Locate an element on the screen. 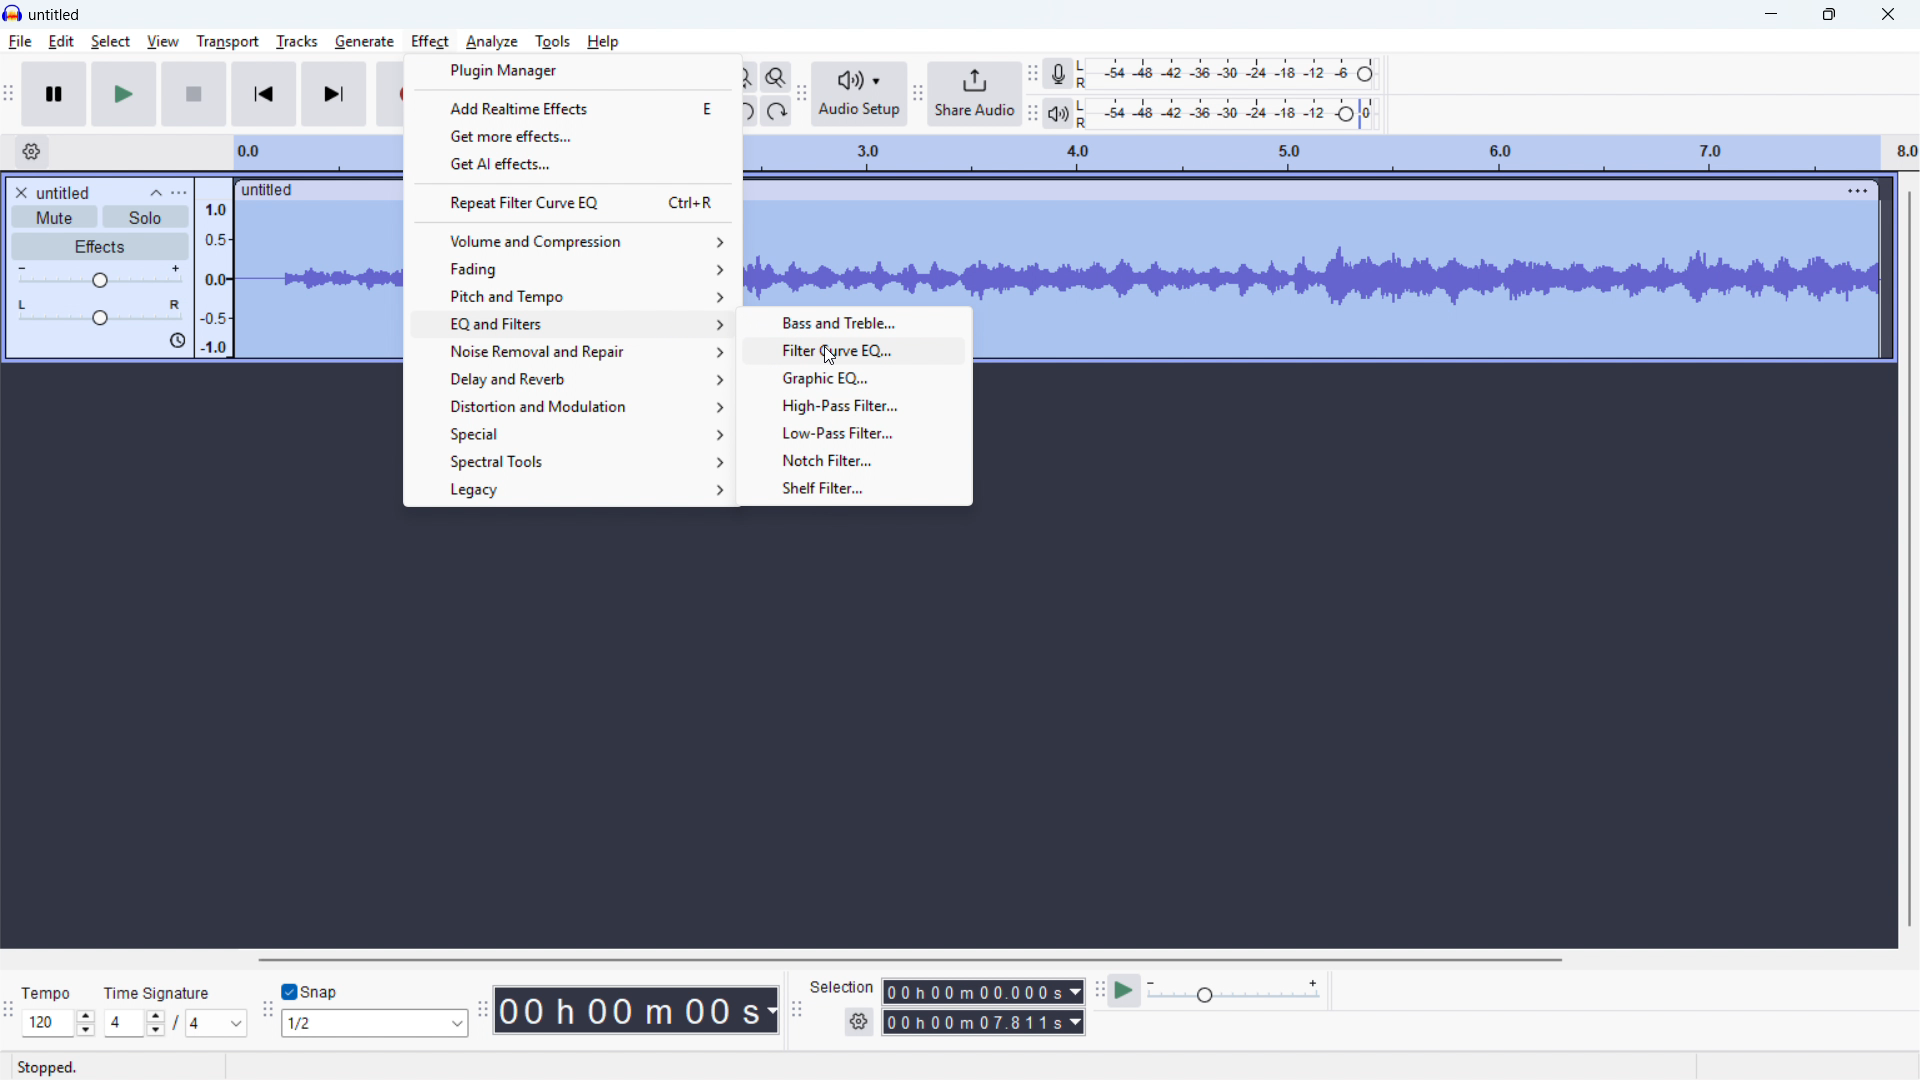 This screenshot has height=1080, width=1920. cursor  is located at coordinates (831, 358).